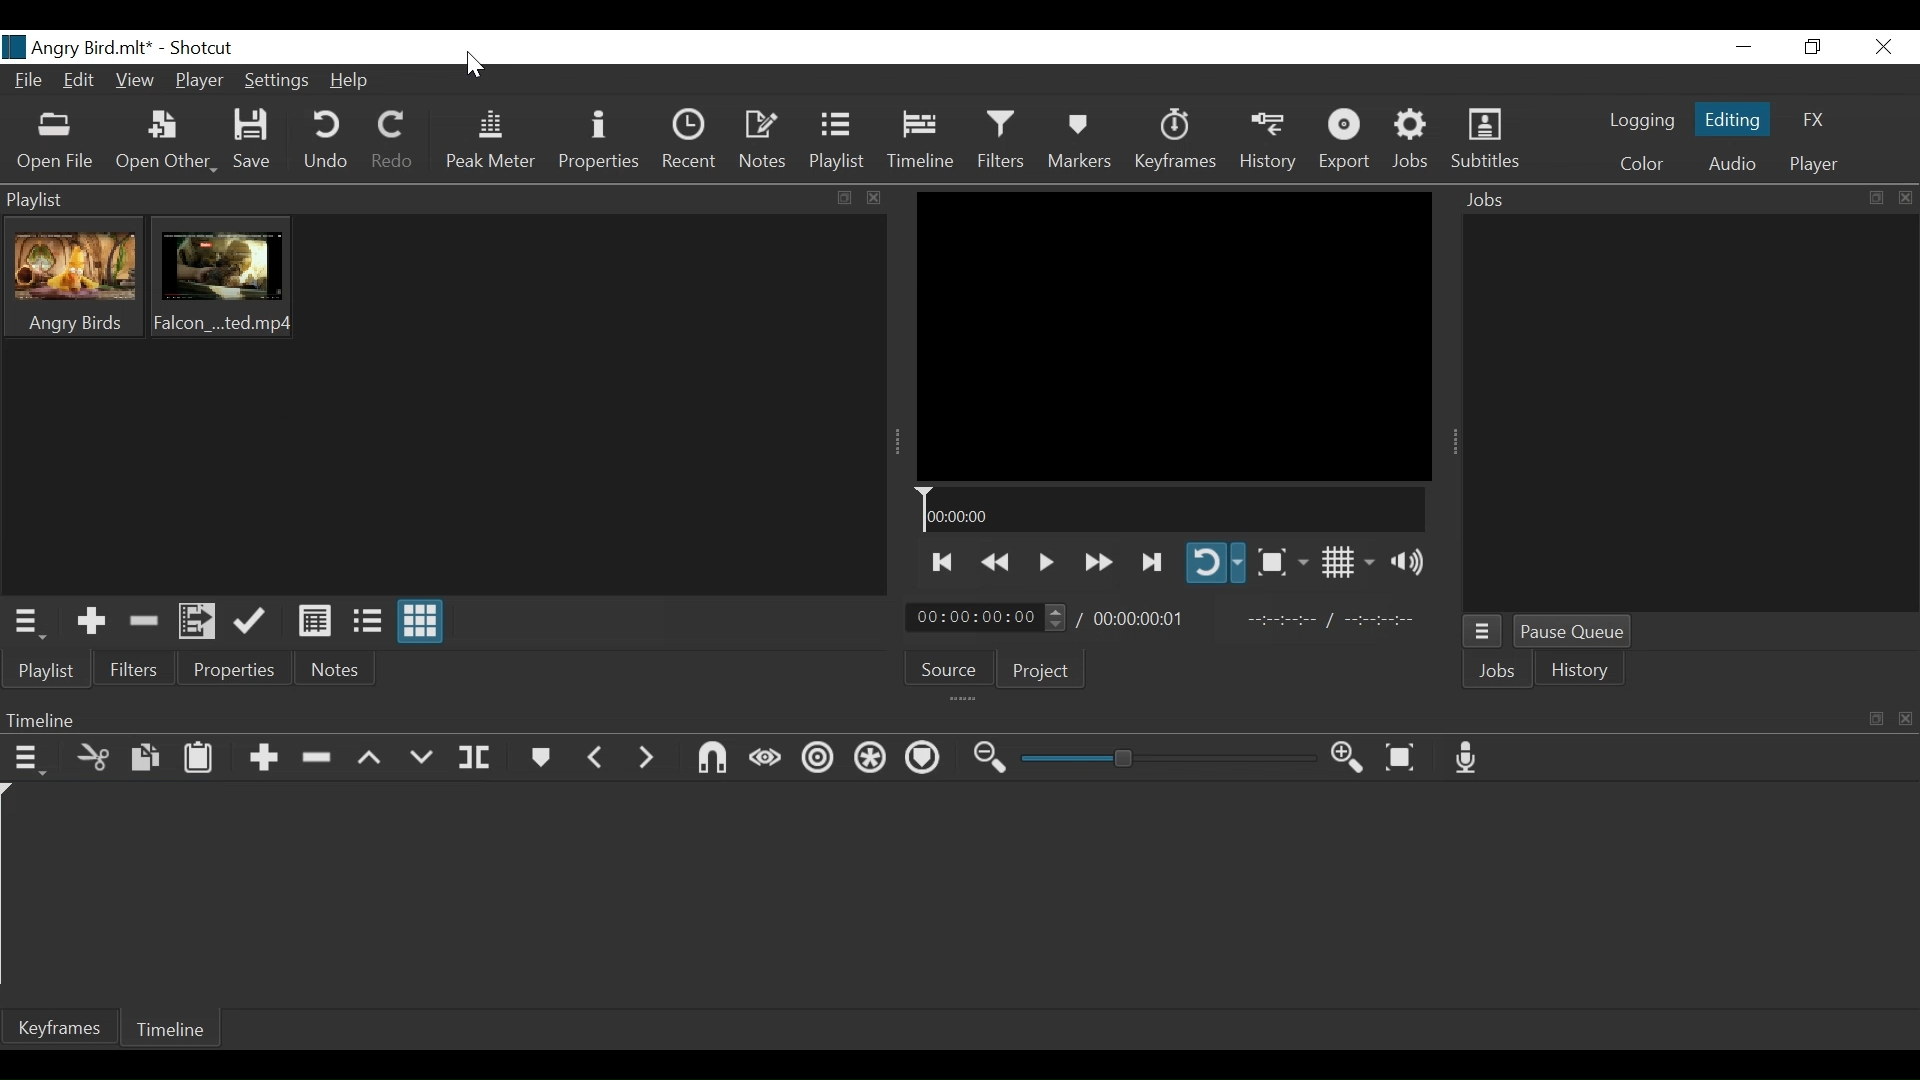  Describe the element at coordinates (421, 623) in the screenshot. I see `View as icons` at that location.